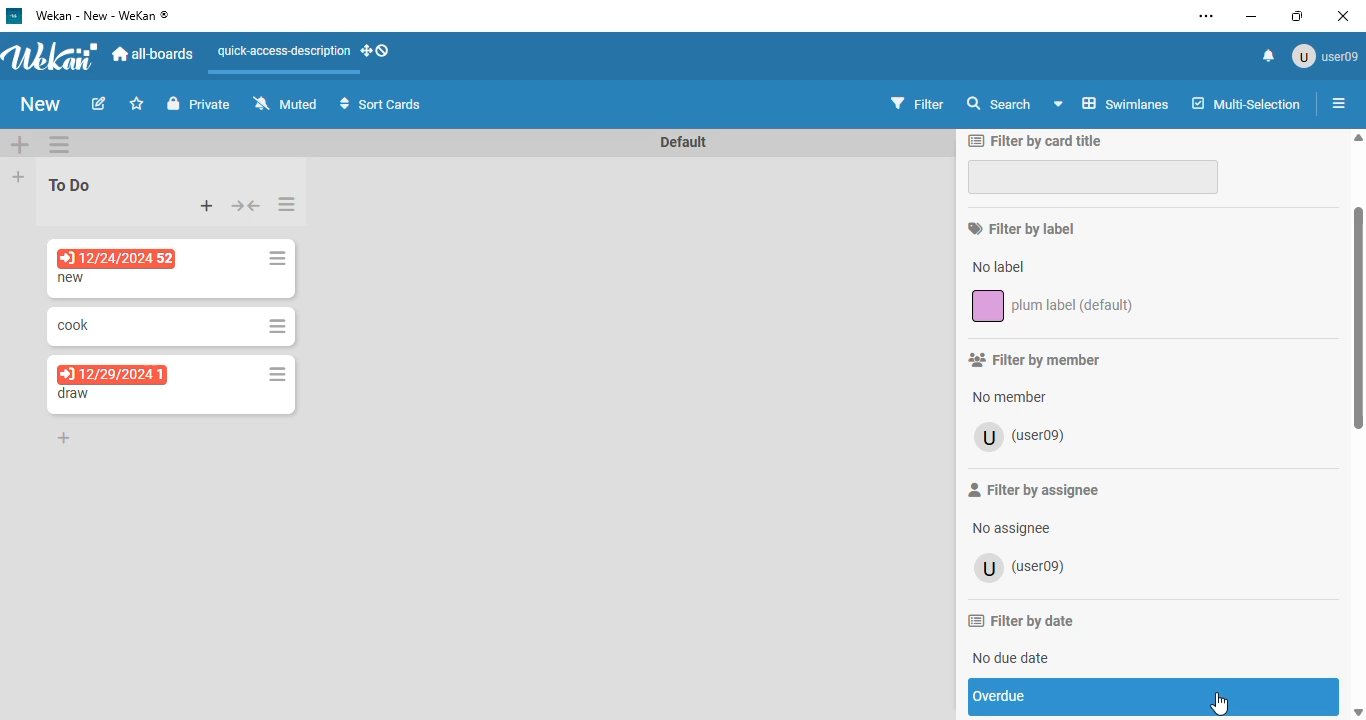 This screenshot has height=720, width=1366. I want to click on no due date, so click(1013, 657).